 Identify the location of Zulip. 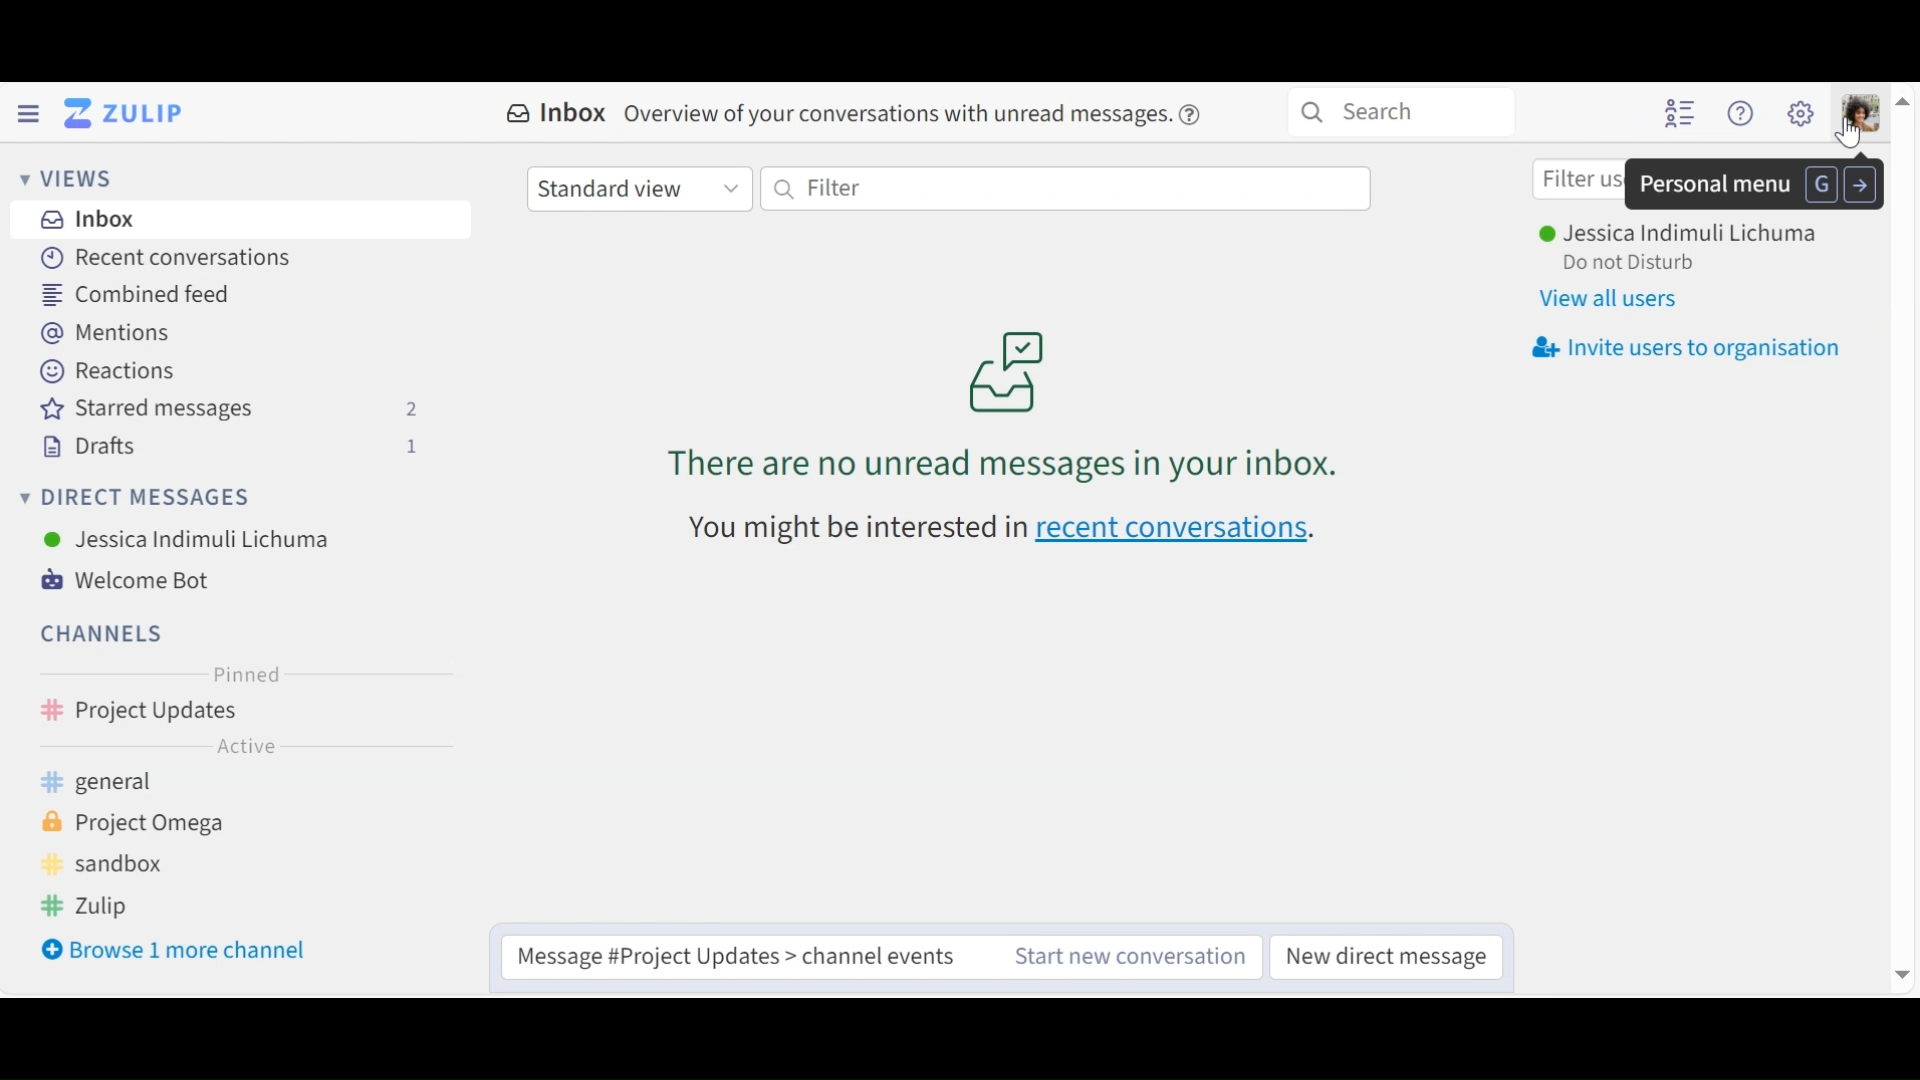
(104, 908).